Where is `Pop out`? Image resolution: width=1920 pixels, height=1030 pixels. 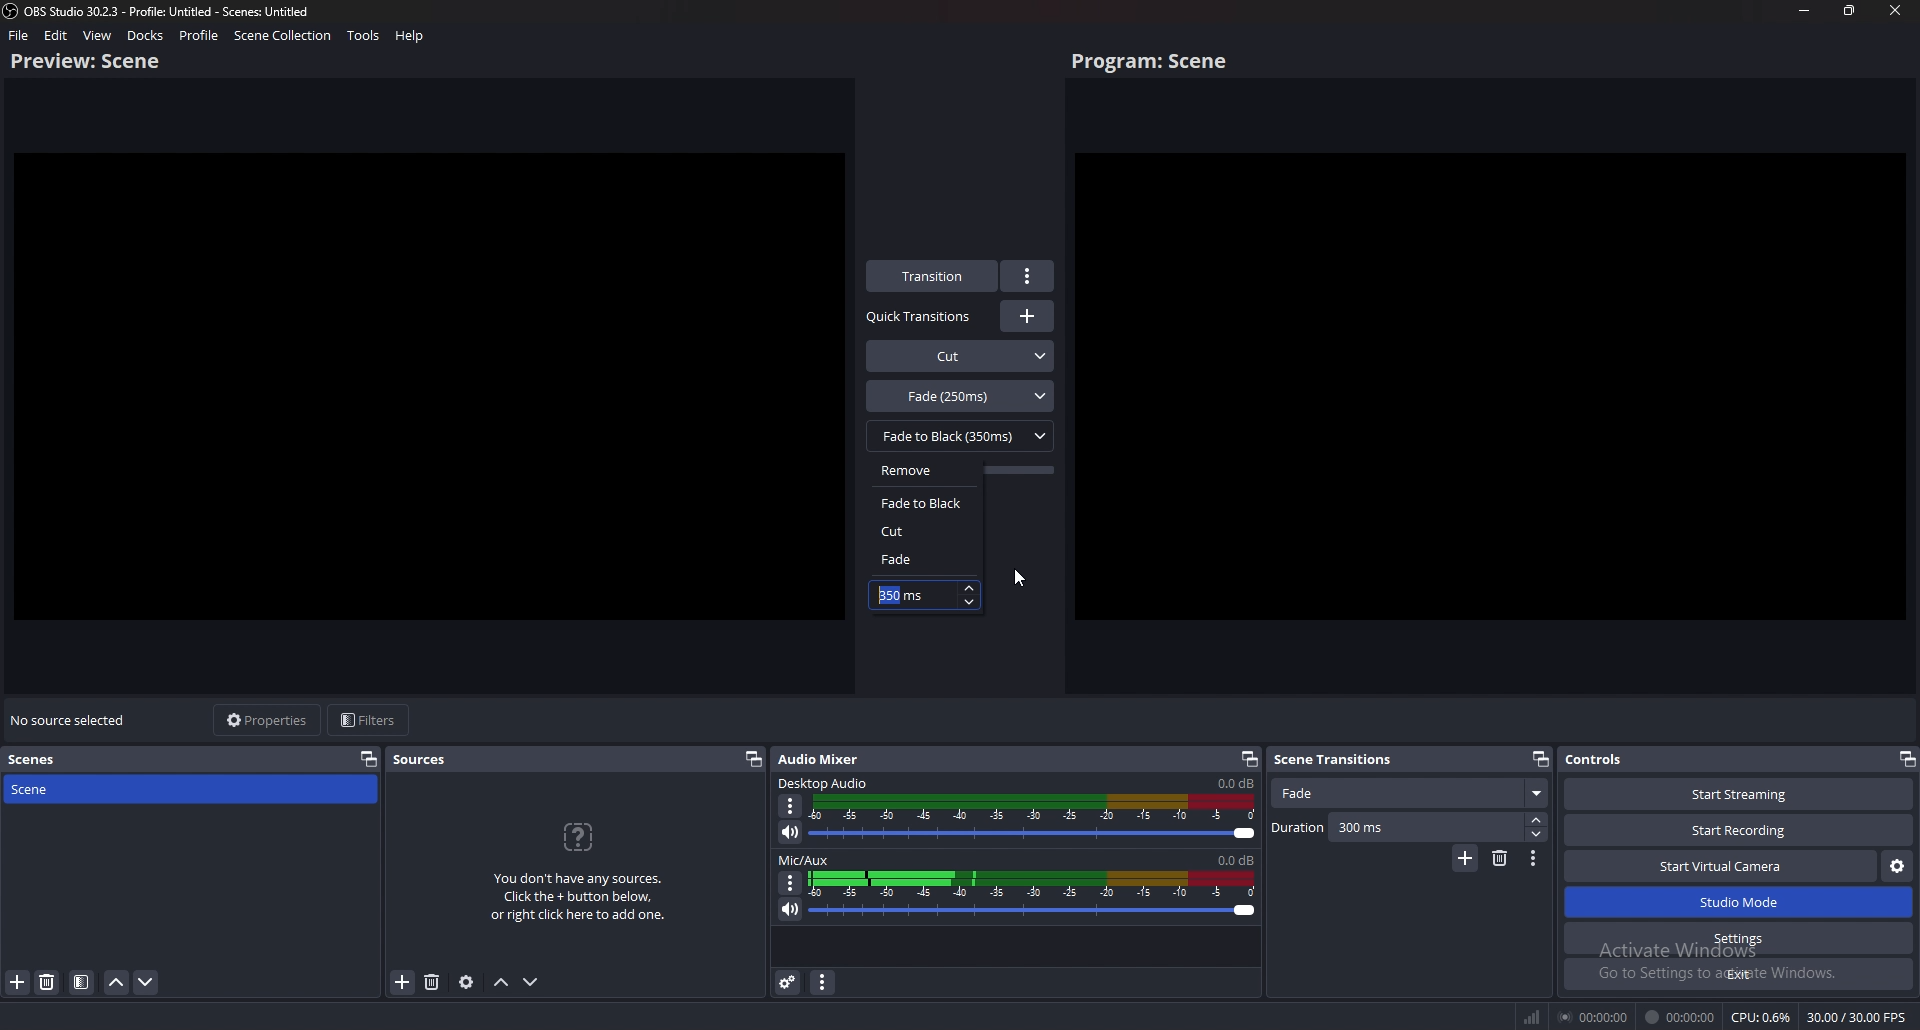 Pop out is located at coordinates (1249, 760).